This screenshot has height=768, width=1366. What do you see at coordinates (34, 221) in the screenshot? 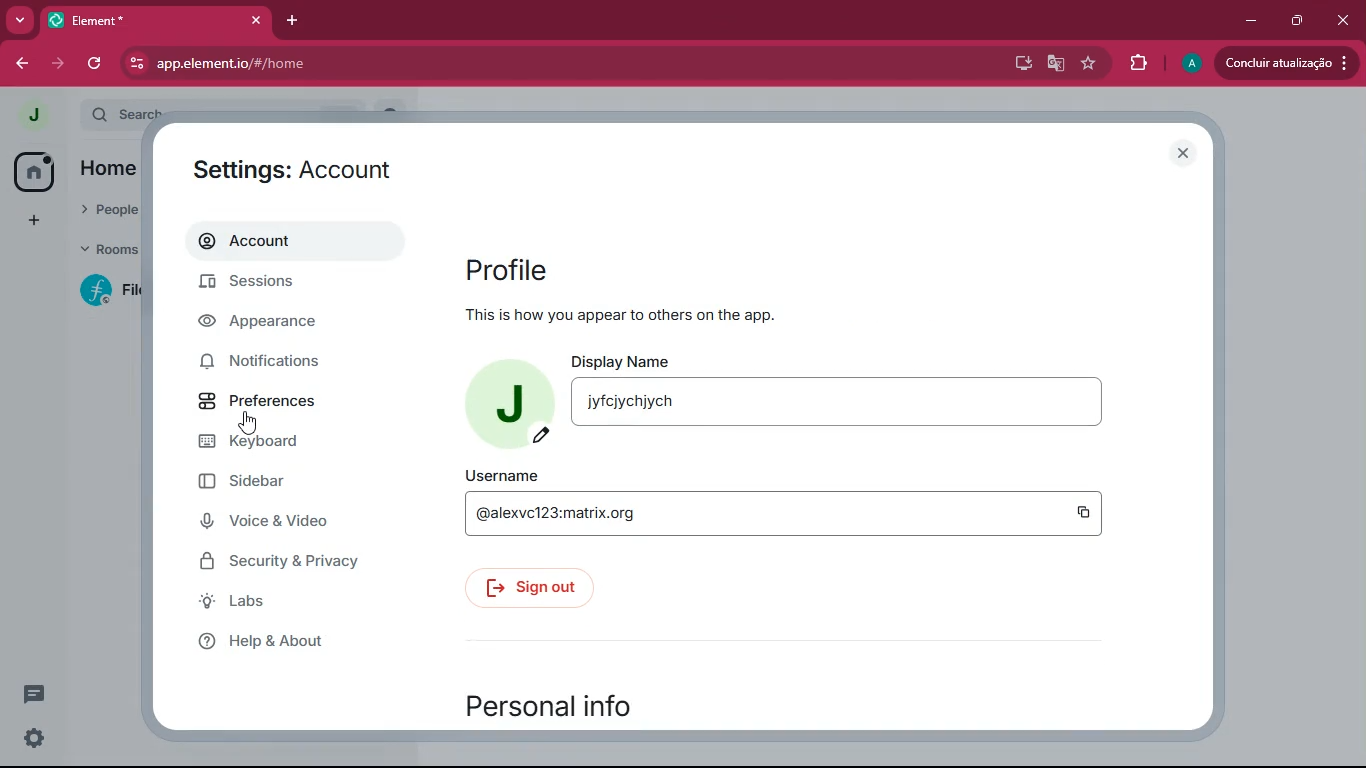
I see `add` at bounding box center [34, 221].